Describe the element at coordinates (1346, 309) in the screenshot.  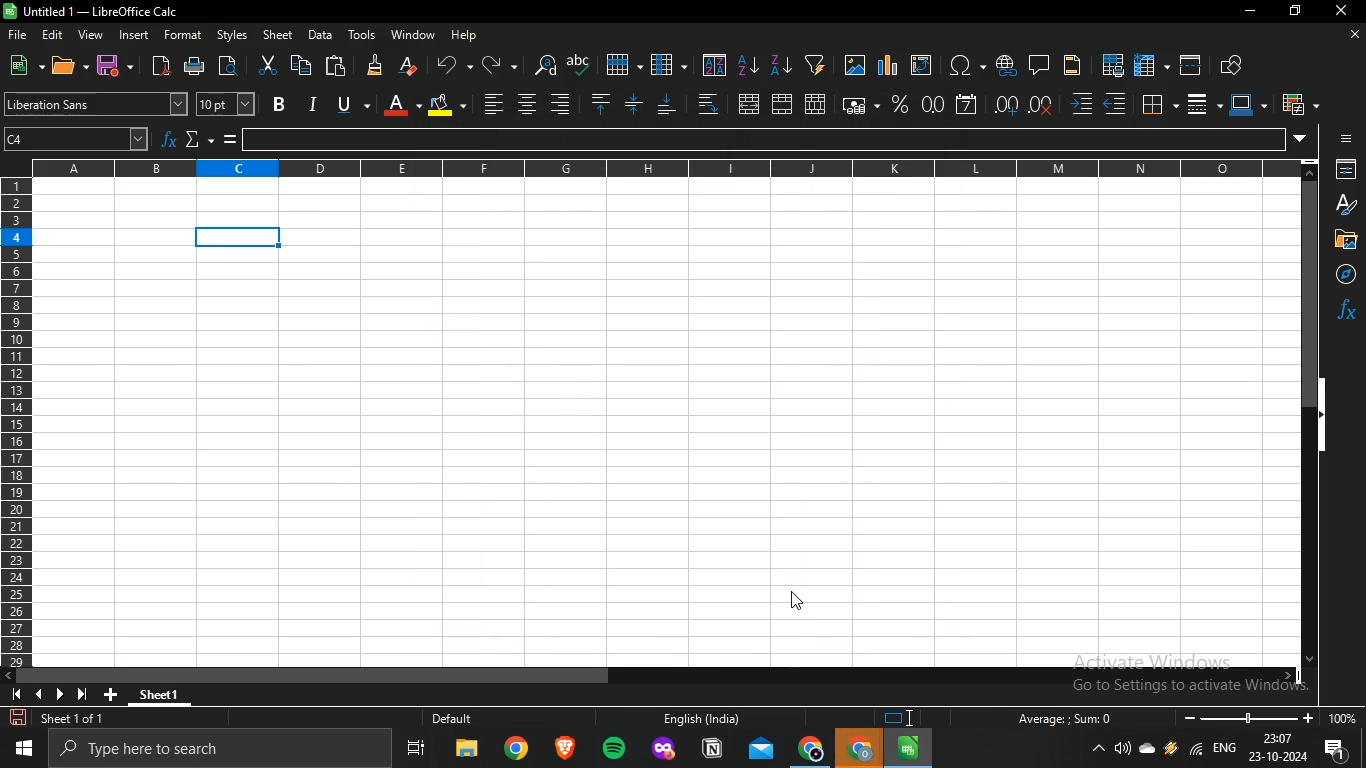
I see `function` at that location.